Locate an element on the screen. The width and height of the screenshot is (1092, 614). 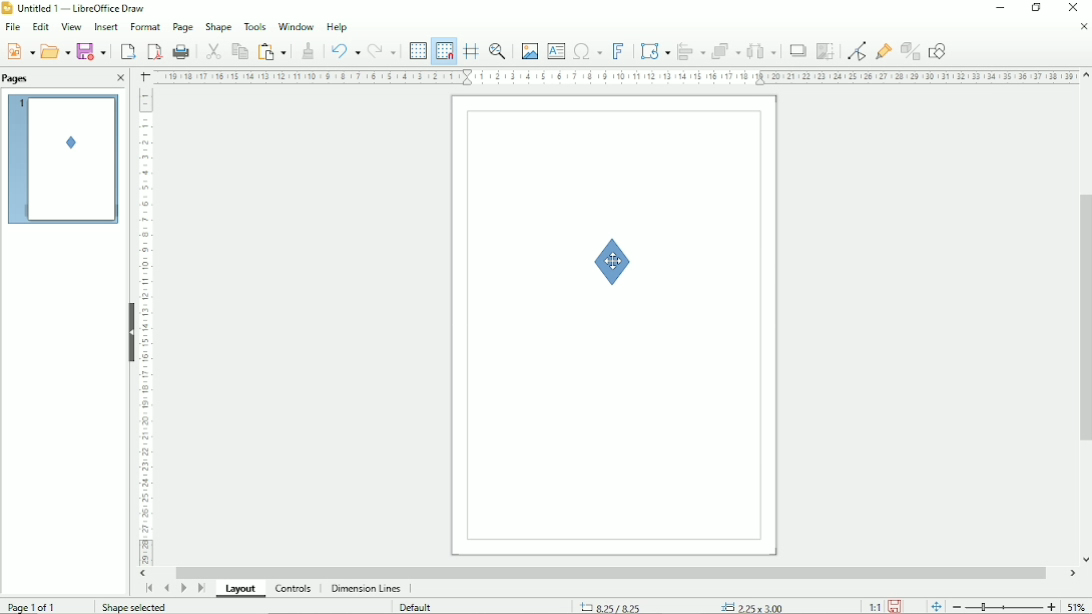
Fit page to current window is located at coordinates (935, 605).